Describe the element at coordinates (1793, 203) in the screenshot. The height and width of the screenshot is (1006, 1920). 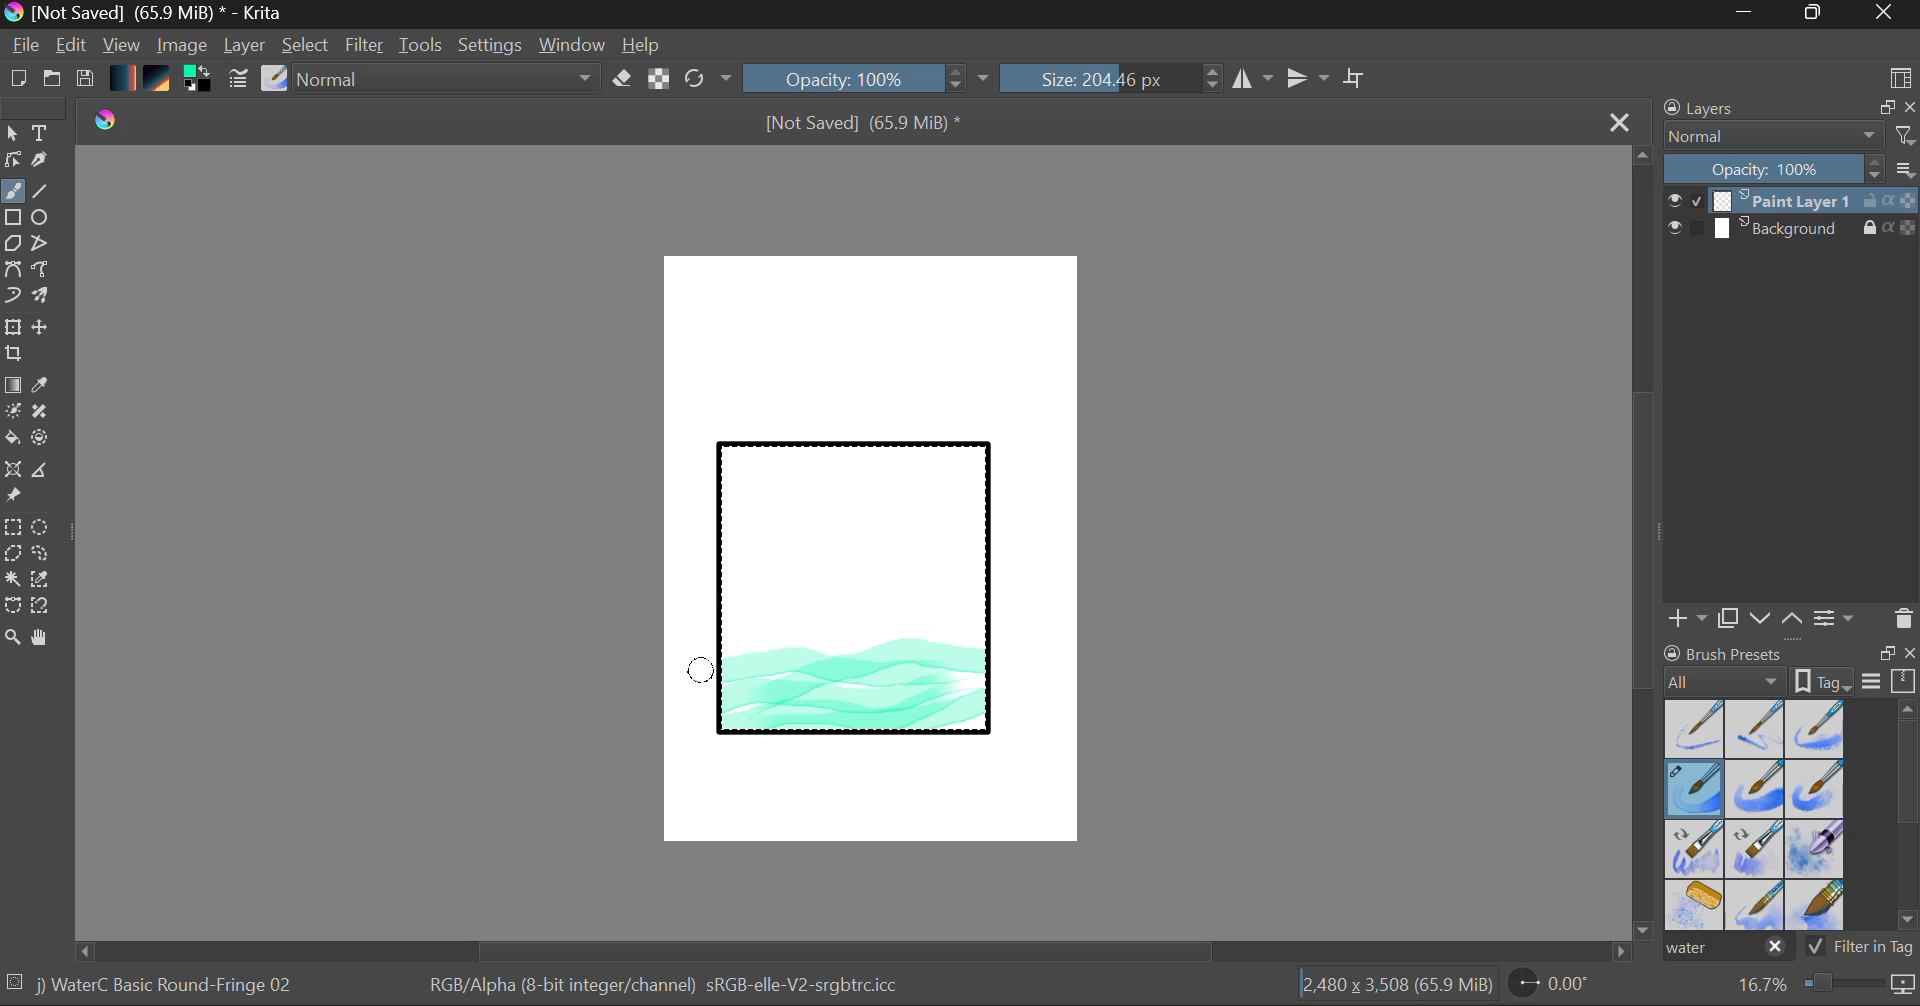
I see `Layer 1` at that location.